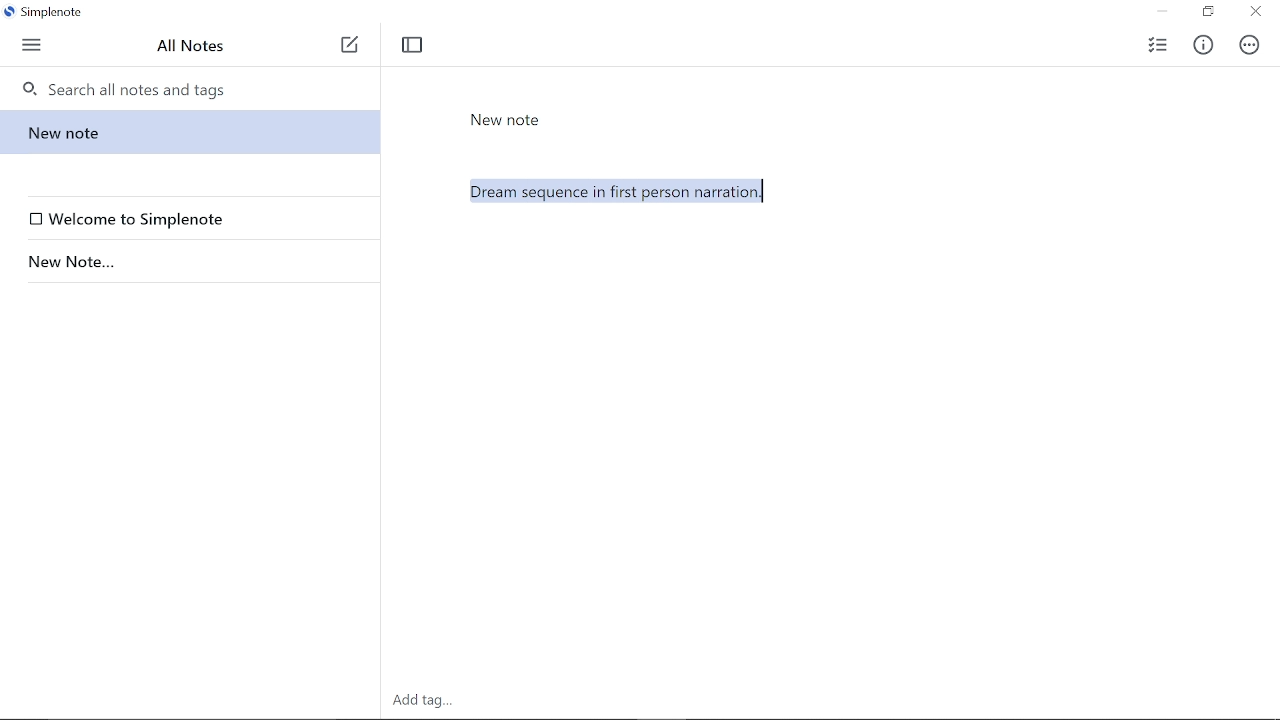 This screenshot has height=720, width=1280. Describe the element at coordinates (1208, 42) in the screenshot. I see `Info` at that location.